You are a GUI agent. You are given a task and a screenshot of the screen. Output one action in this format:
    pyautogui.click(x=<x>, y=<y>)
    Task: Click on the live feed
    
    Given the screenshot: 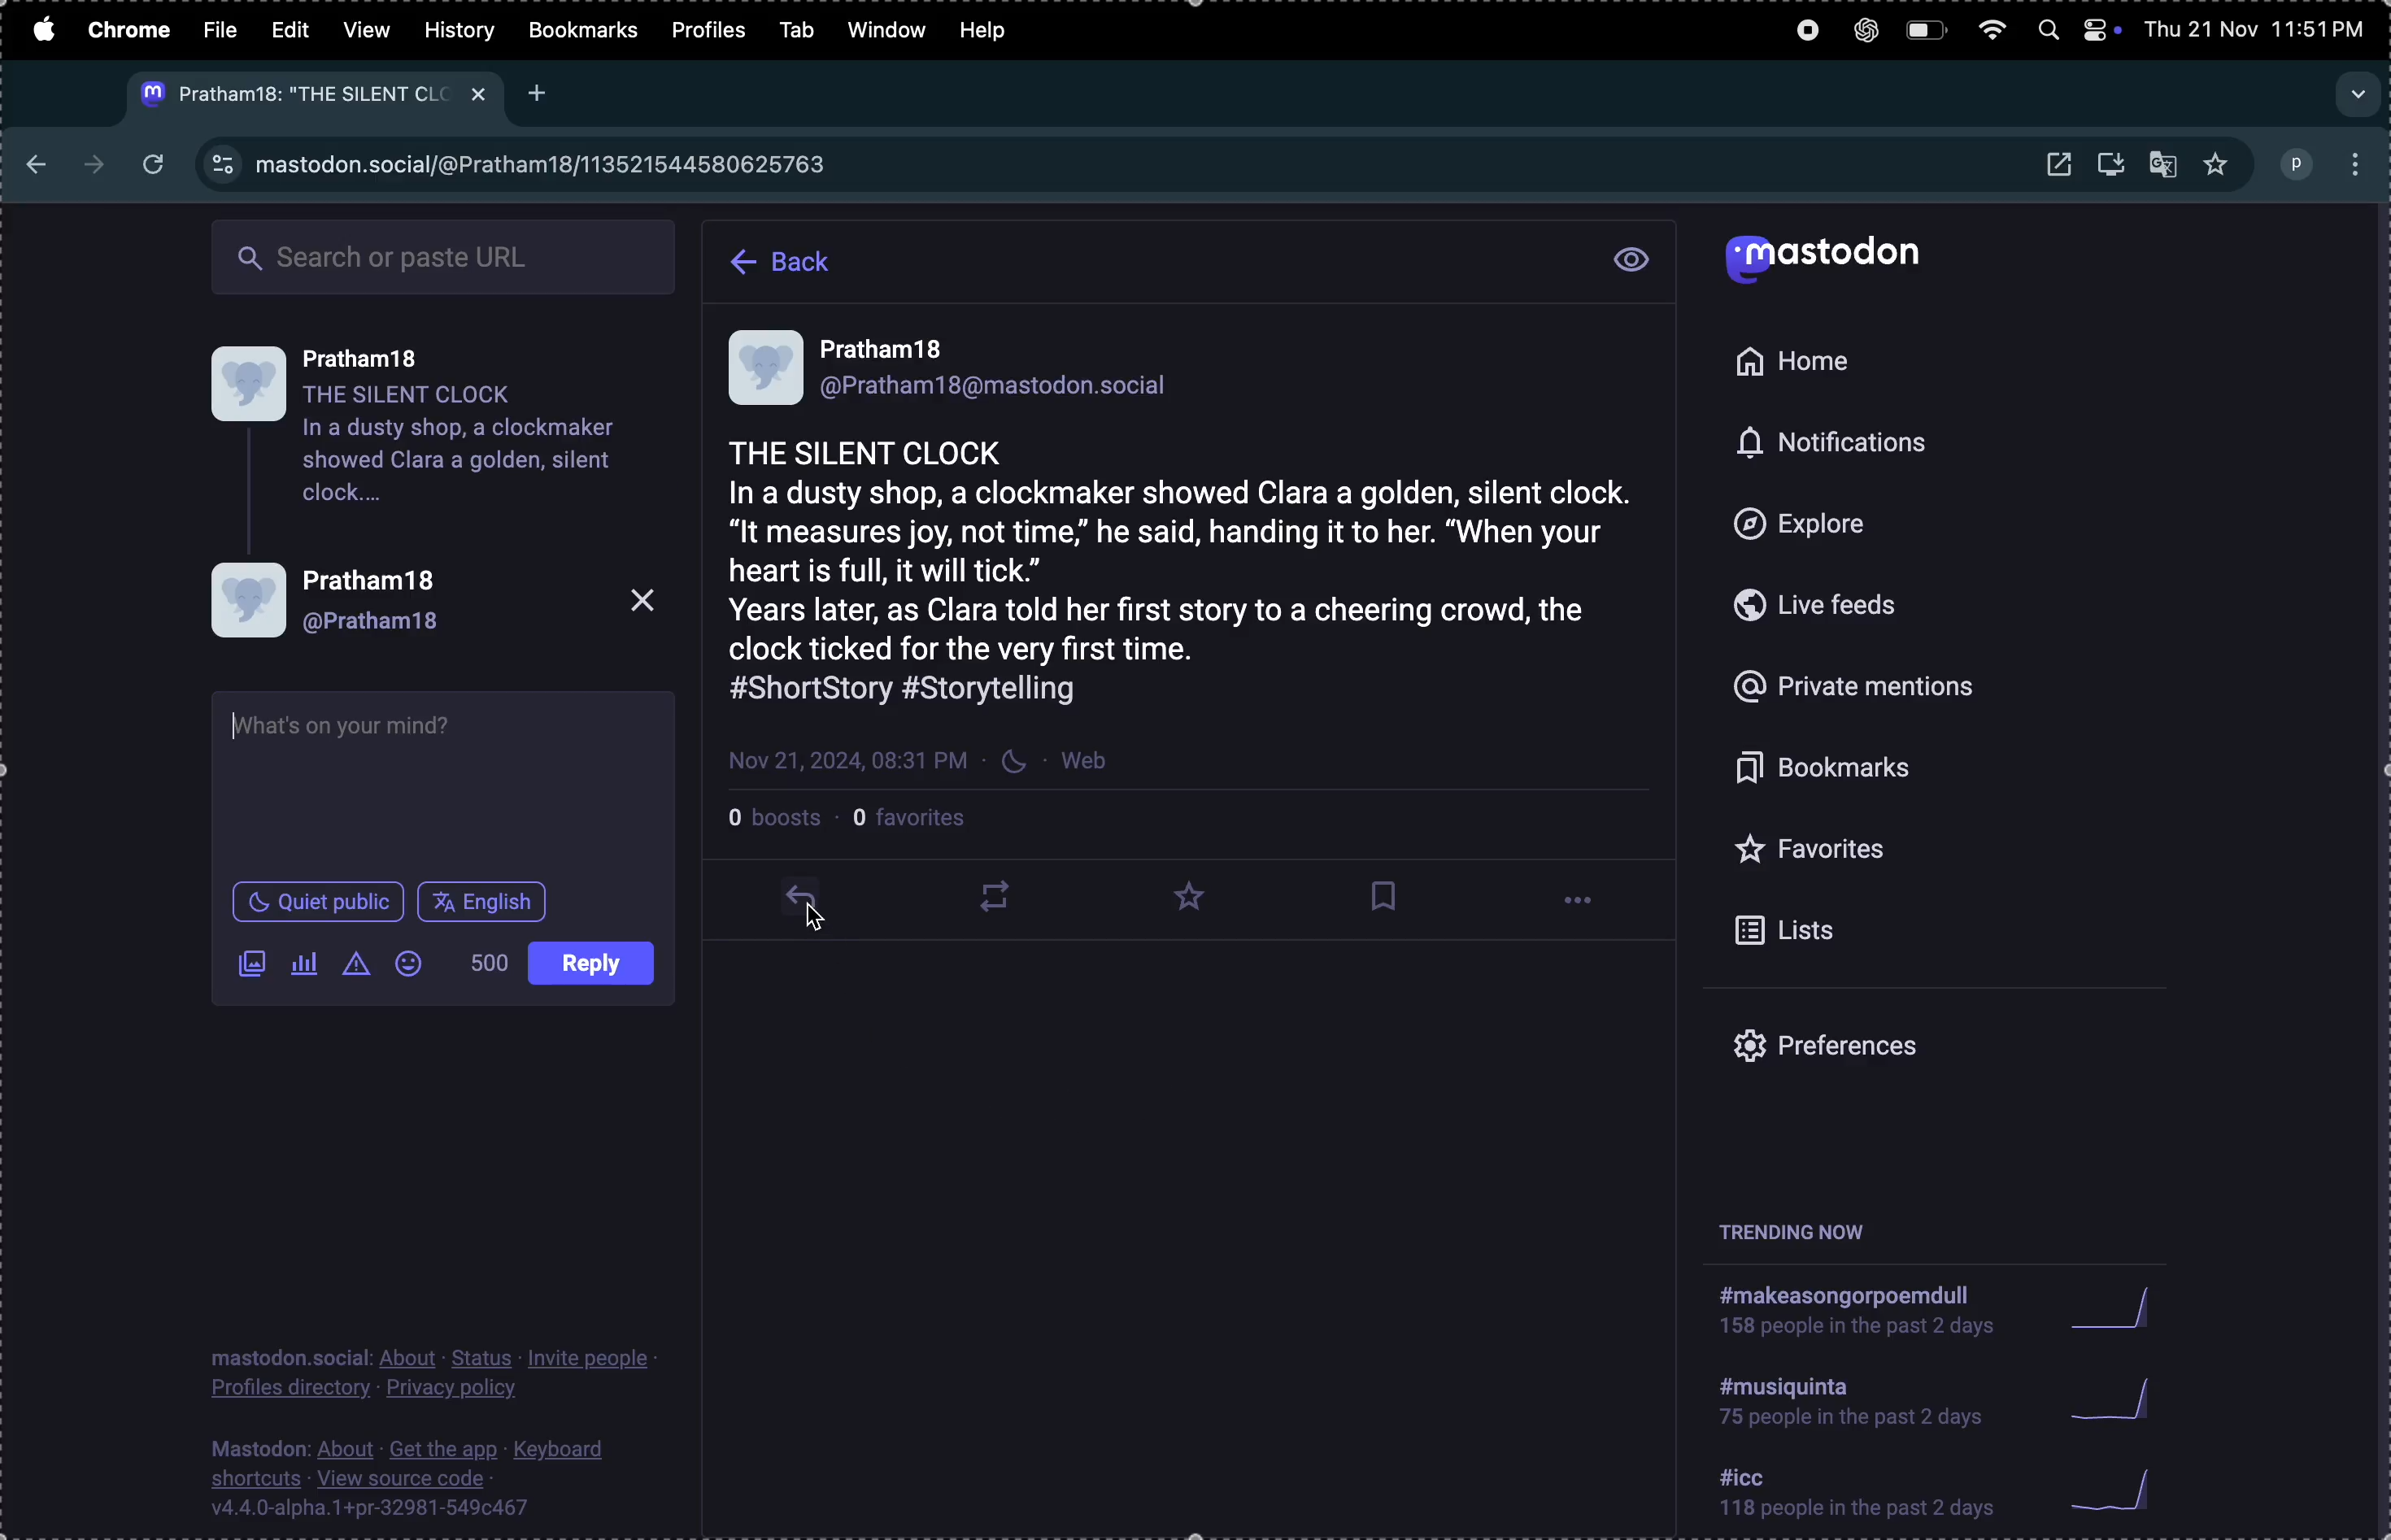 What is the action you would take?
    pyautogui.click(x=1843, y=604)
    